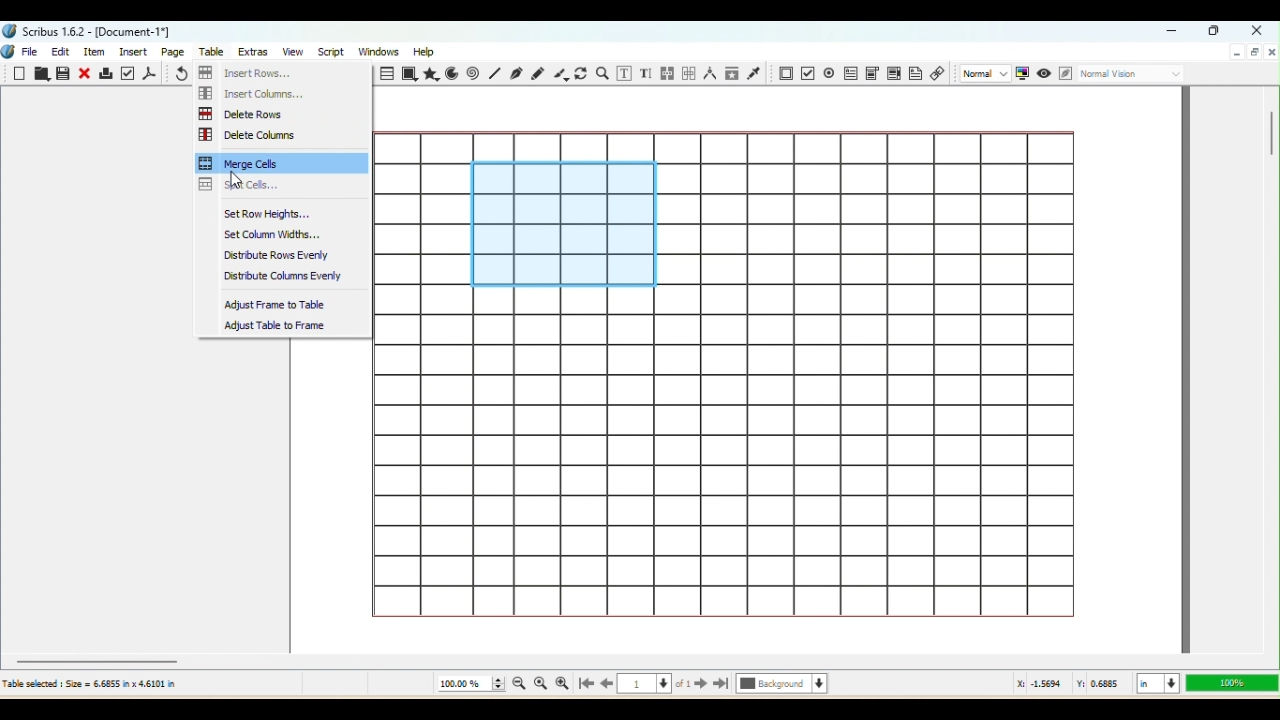 Image resolution: width=1280 pixels, height=720 pixels. Describe the element at coordinates (666, 72) in the screenshot. I see `Link text frames` at that location.